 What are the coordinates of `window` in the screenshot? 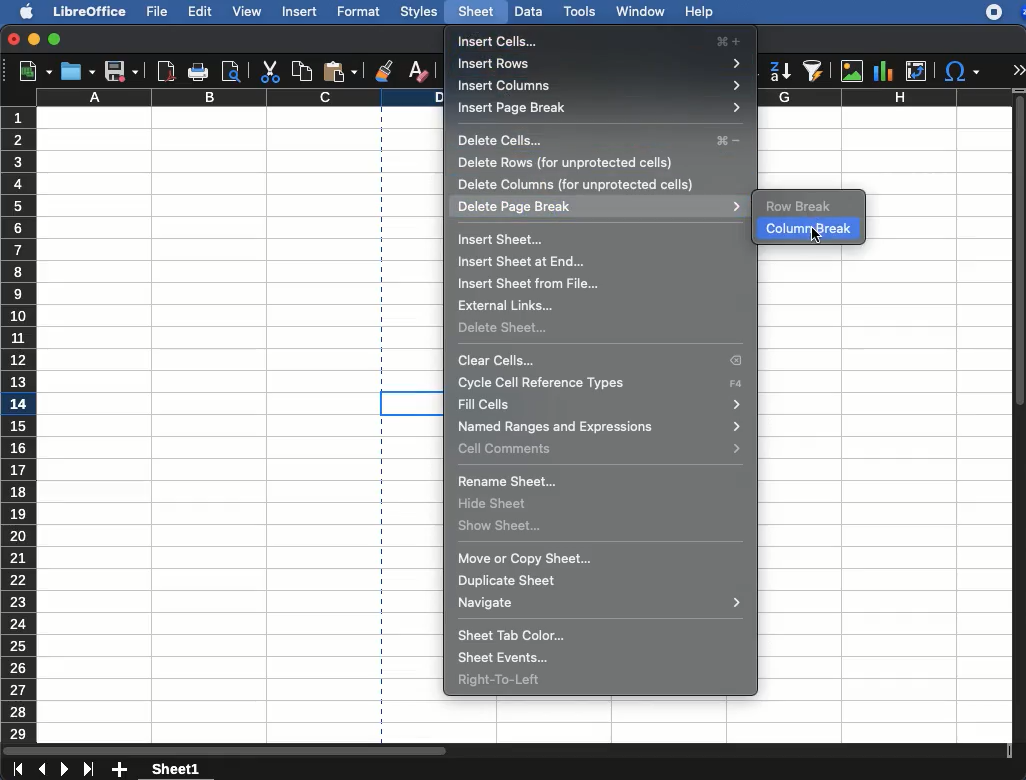 It's located at (639, 13).